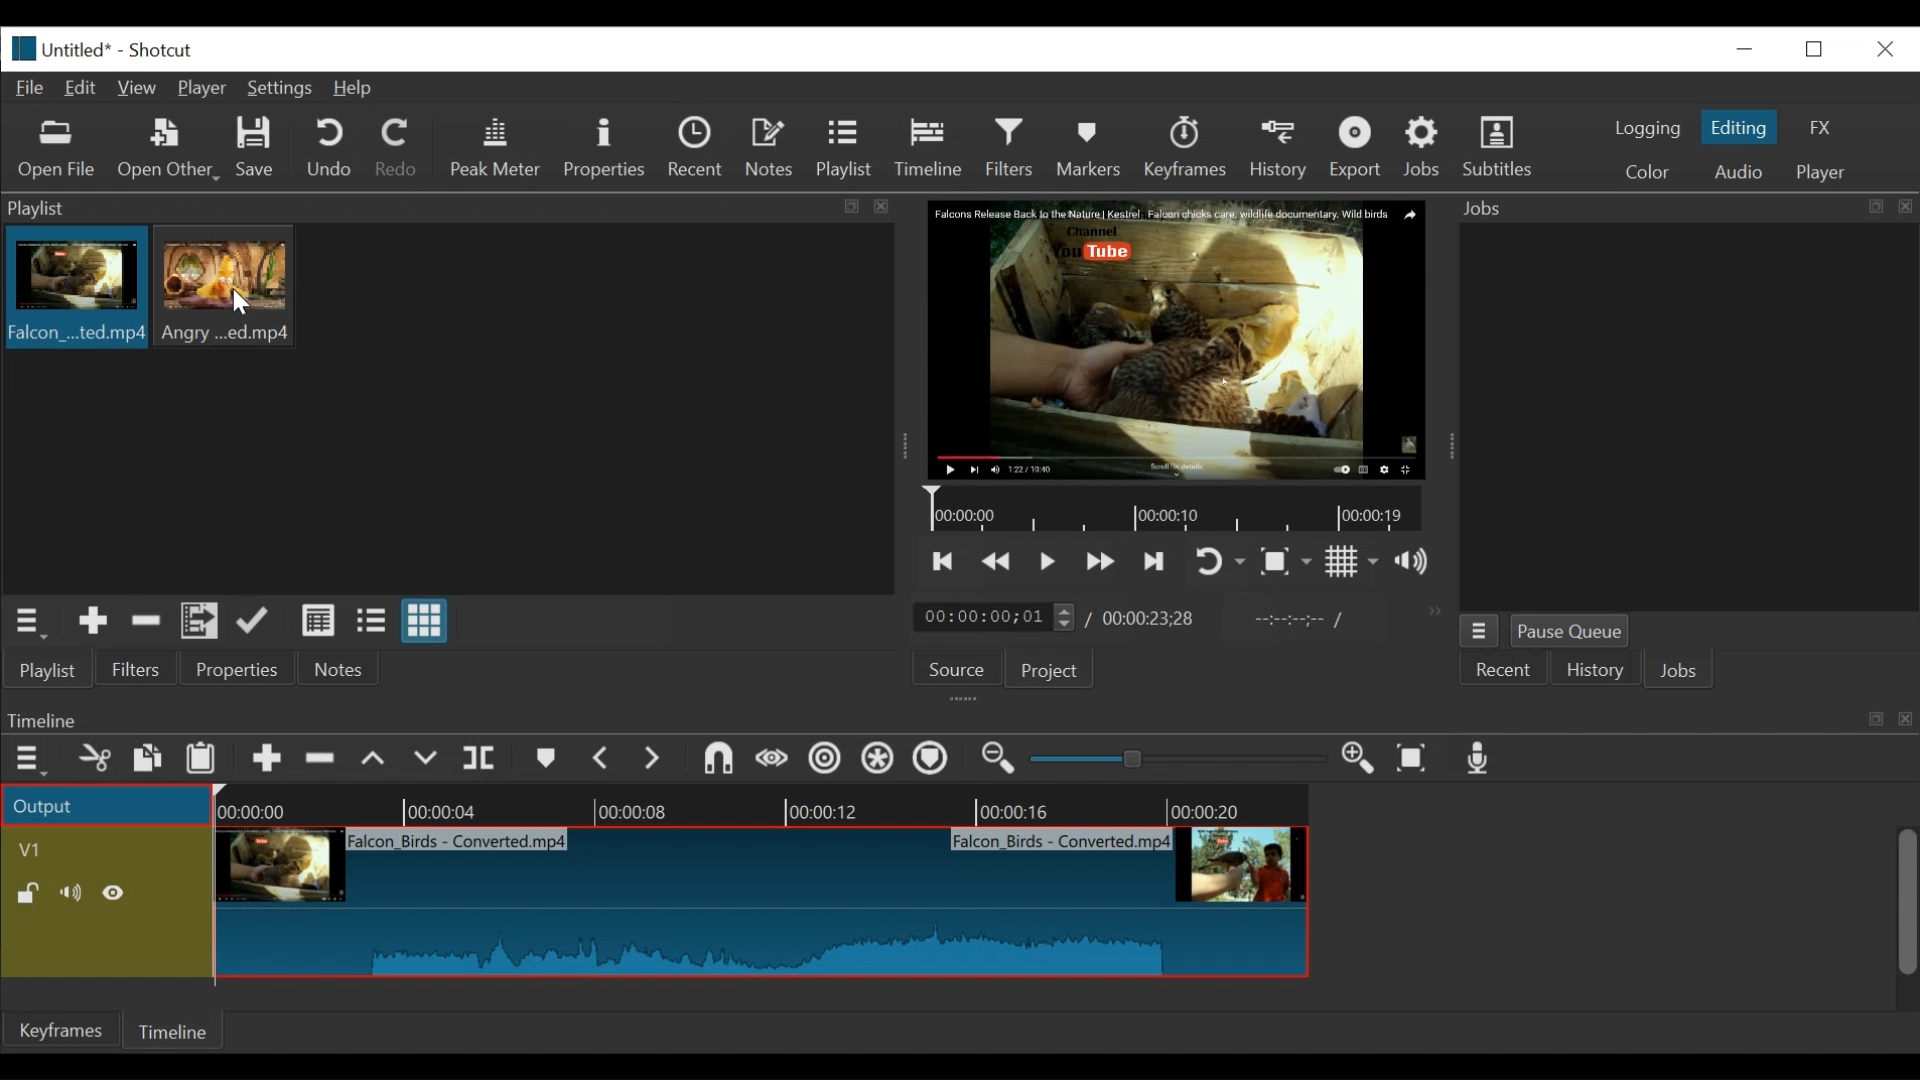  What do you see at coordinates (767, 903) in the screenshot?
I see `clip` at bounding box center [767, 903].